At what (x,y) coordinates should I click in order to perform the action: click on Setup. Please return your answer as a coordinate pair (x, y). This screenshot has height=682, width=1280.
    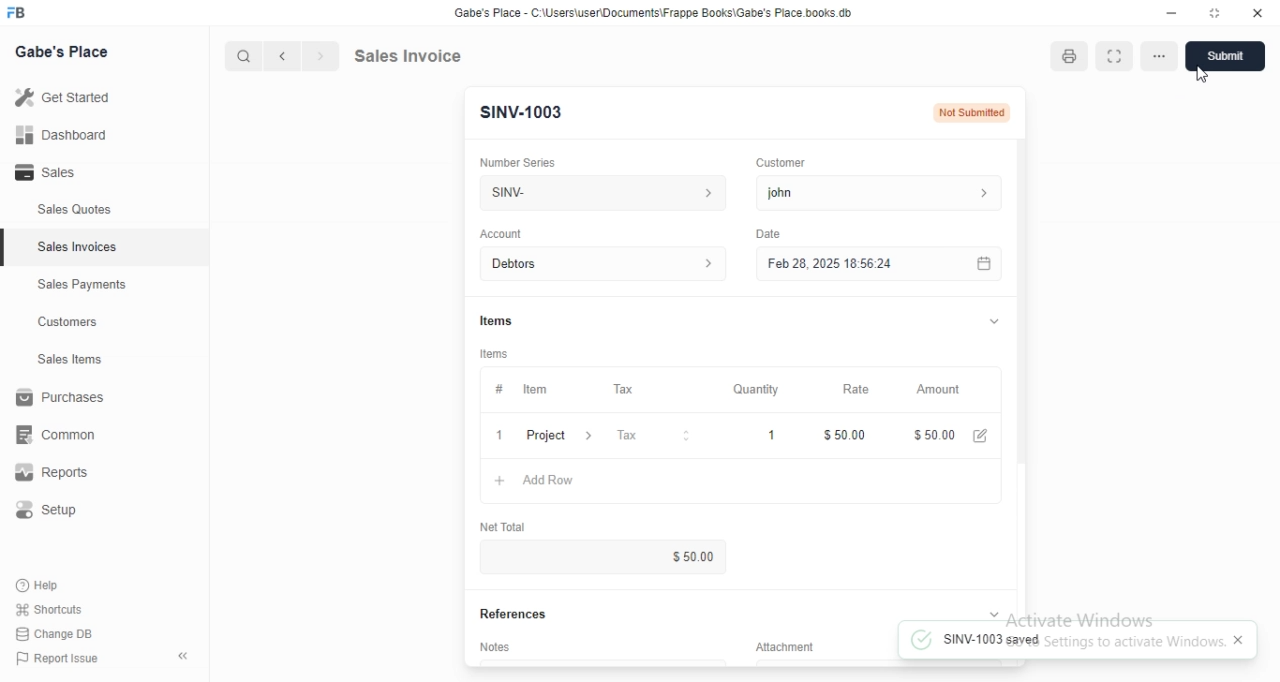
    Looking at the image, I should click on (57, 513).